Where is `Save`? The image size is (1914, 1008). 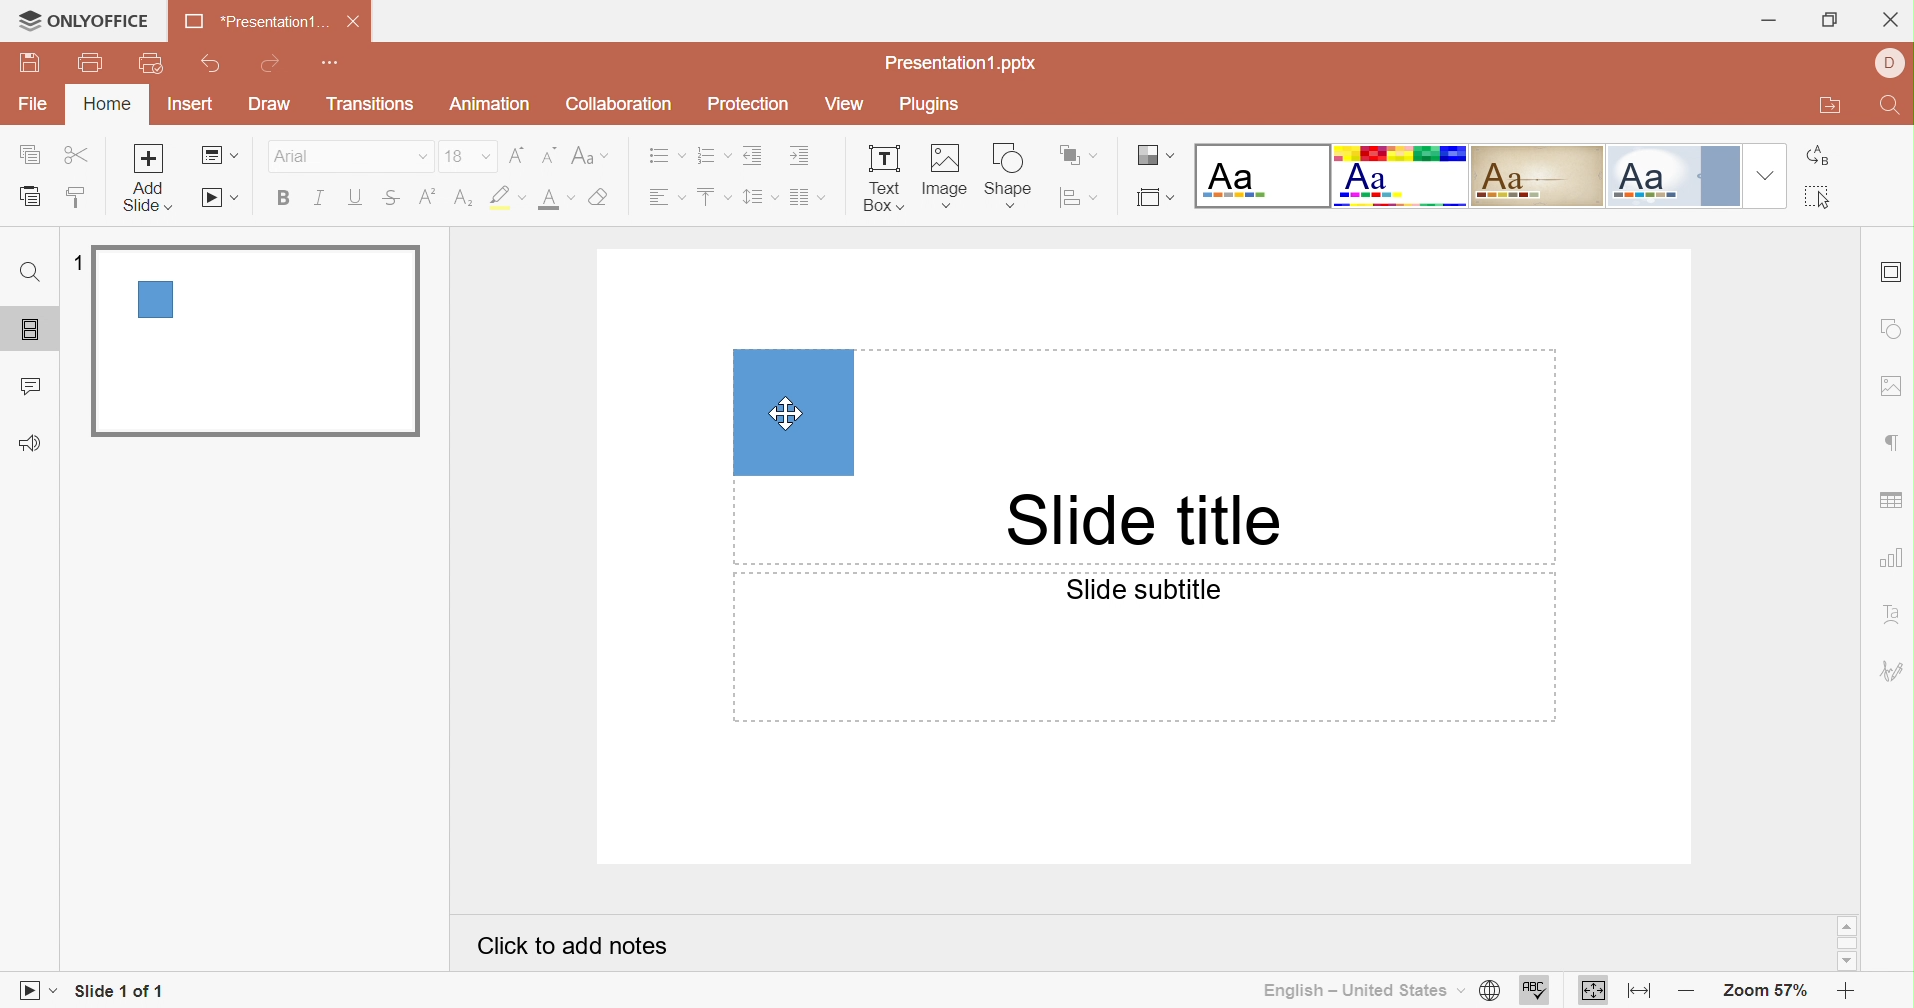
Save is located at coordinates (30, 63).